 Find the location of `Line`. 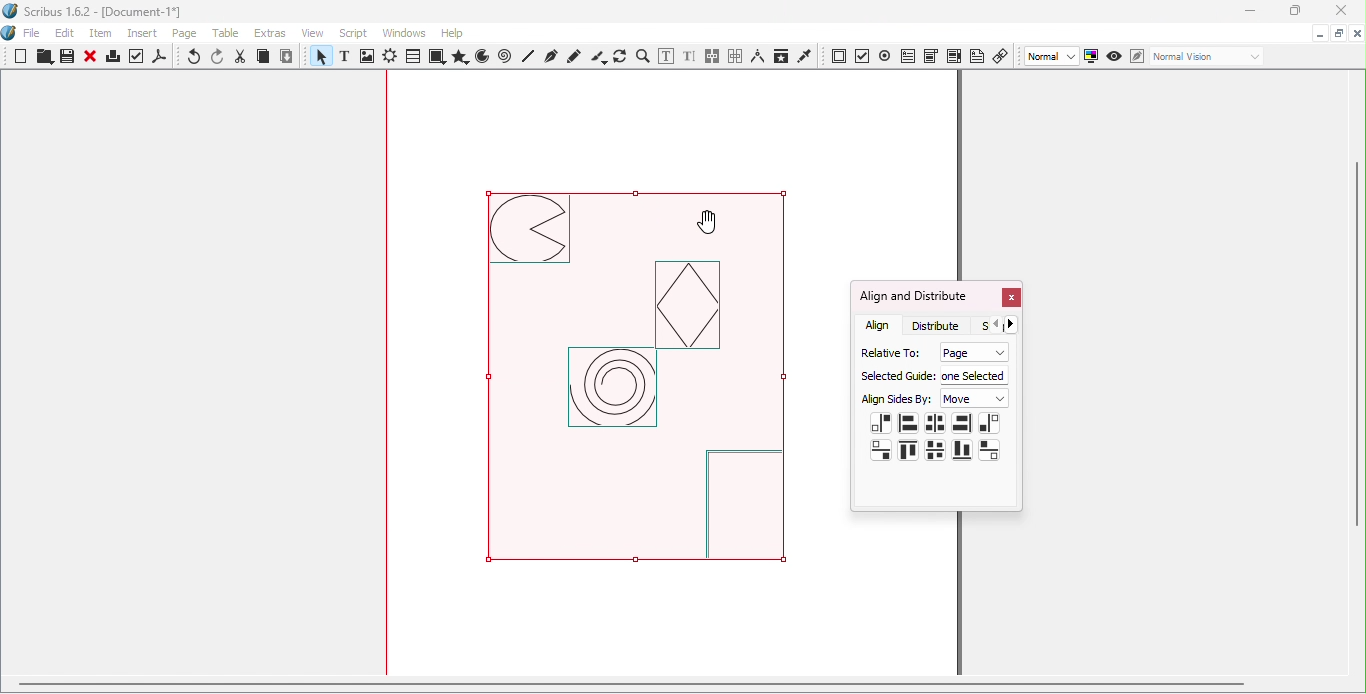

Line is located at coordinates (529, 56).